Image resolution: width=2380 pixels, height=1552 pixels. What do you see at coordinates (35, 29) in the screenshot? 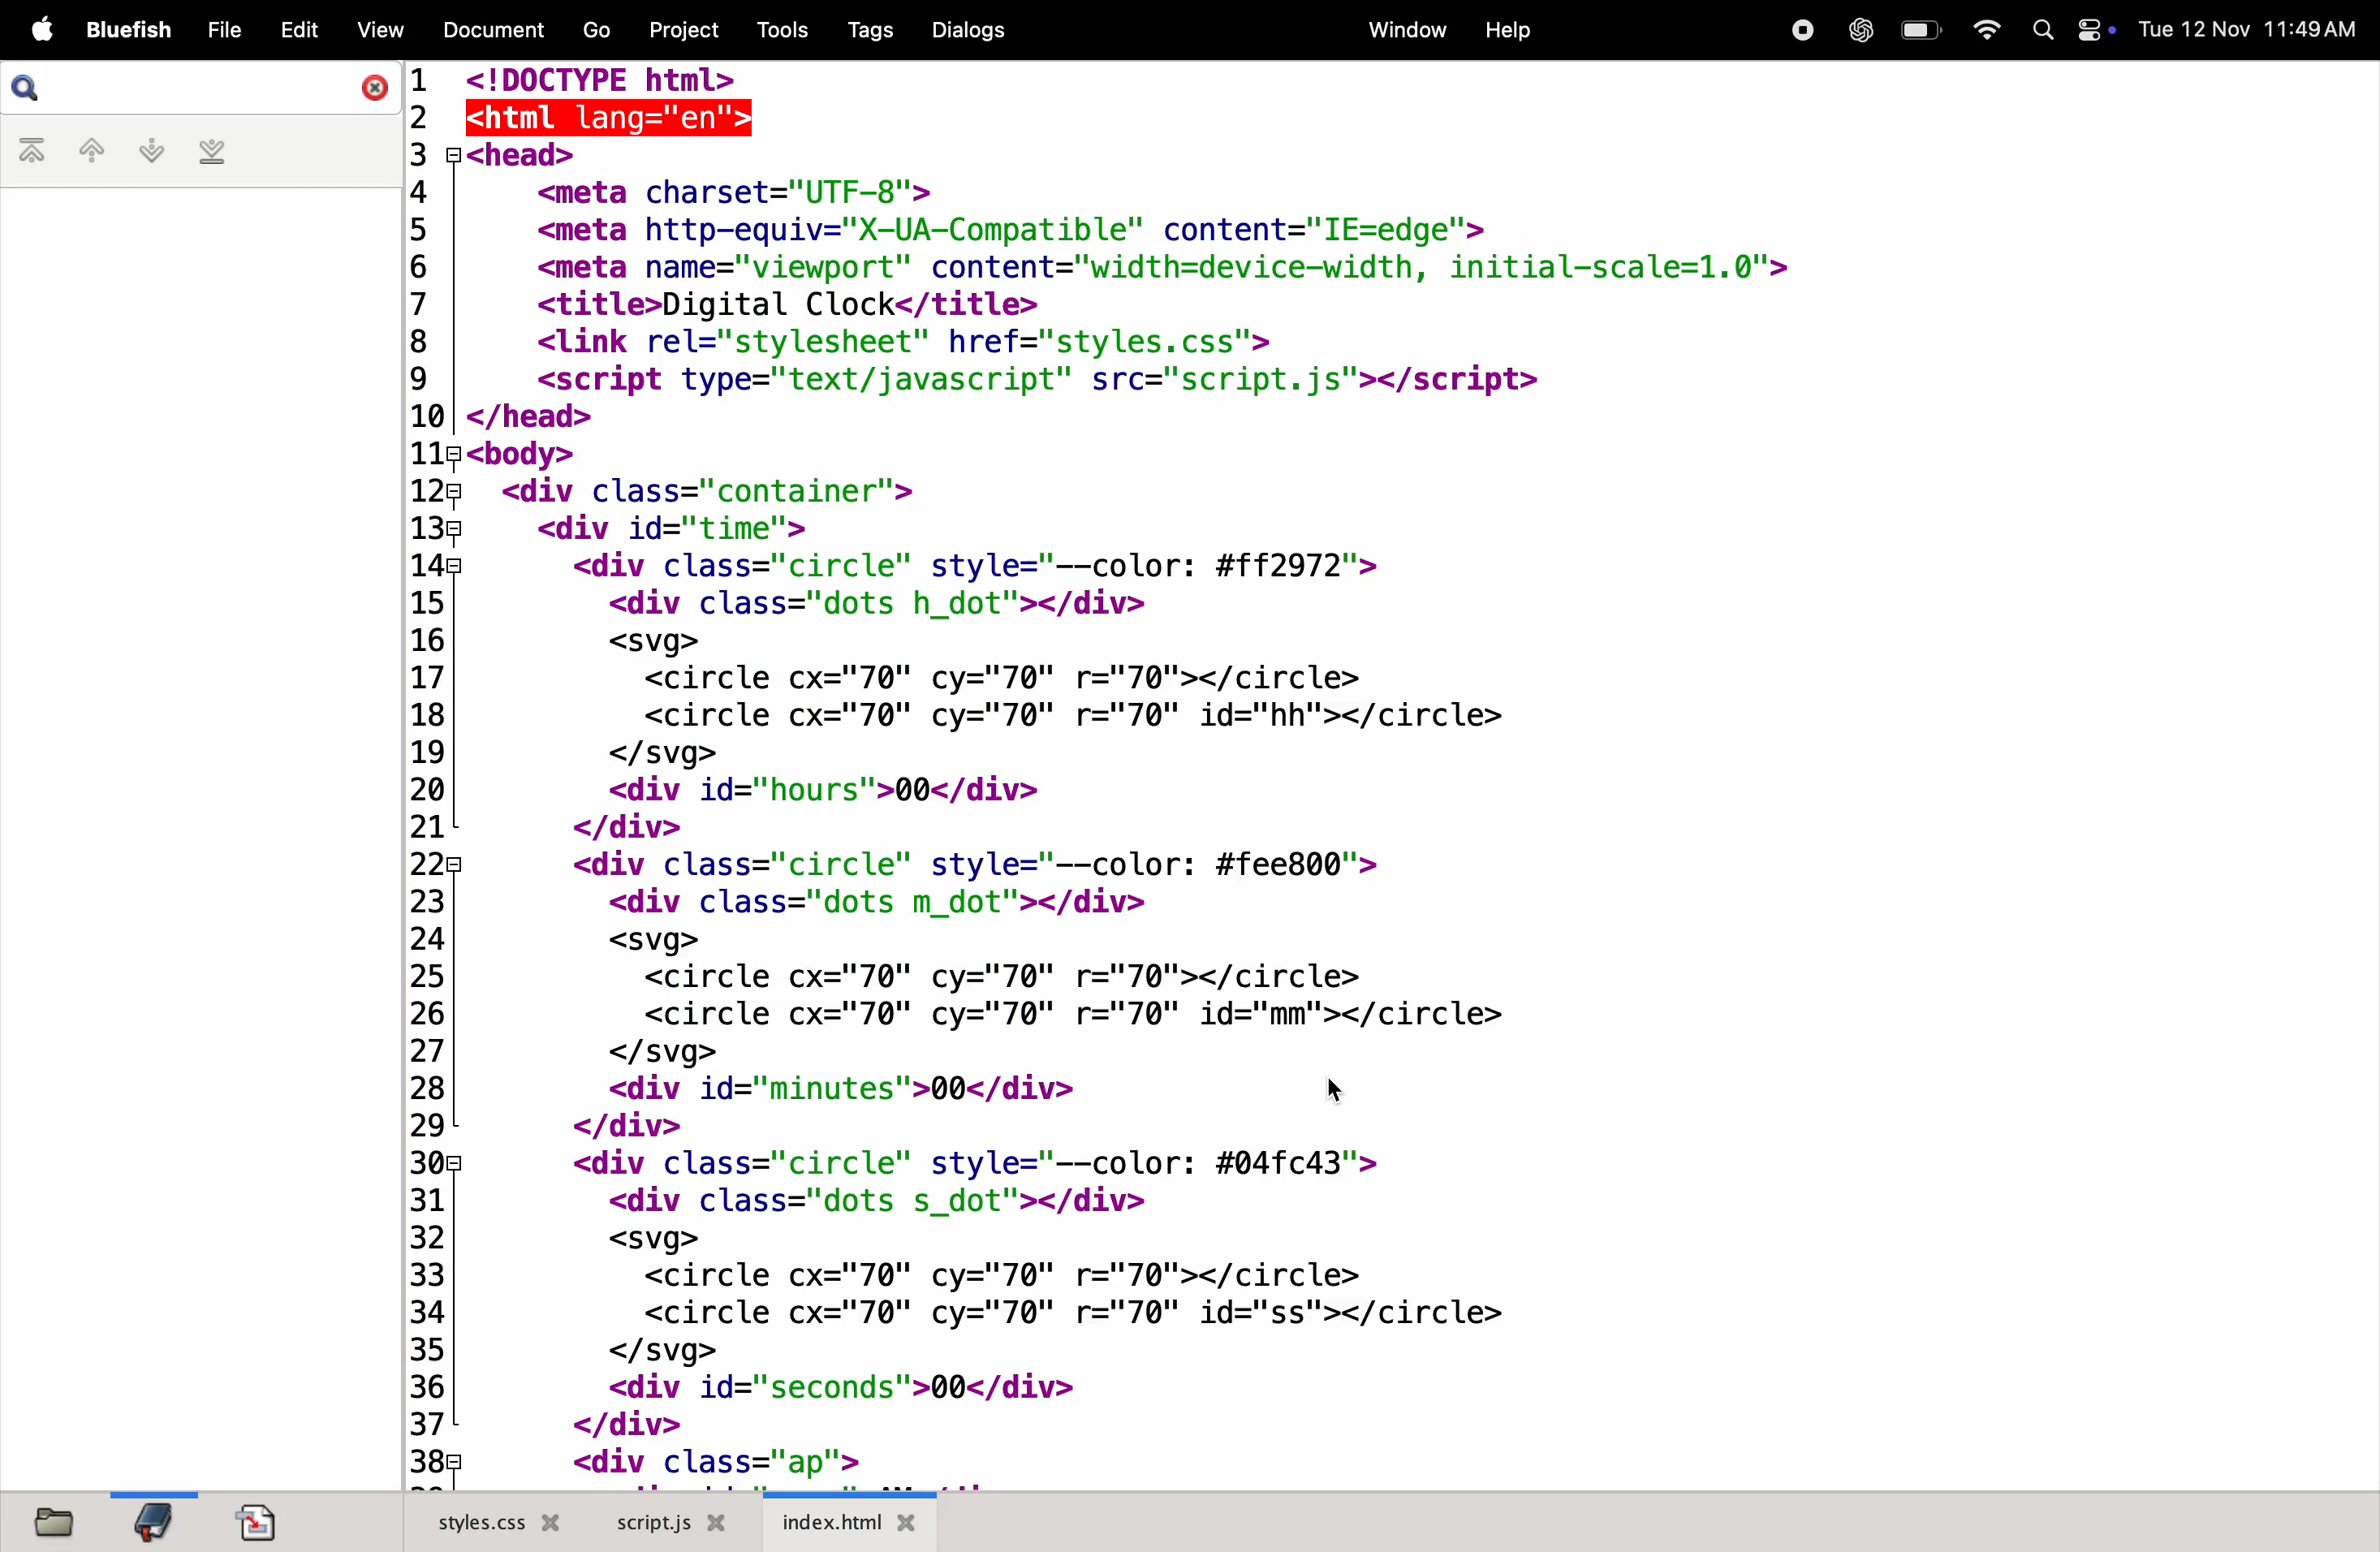
I see `apple menu` at bounding box center [35, 29].